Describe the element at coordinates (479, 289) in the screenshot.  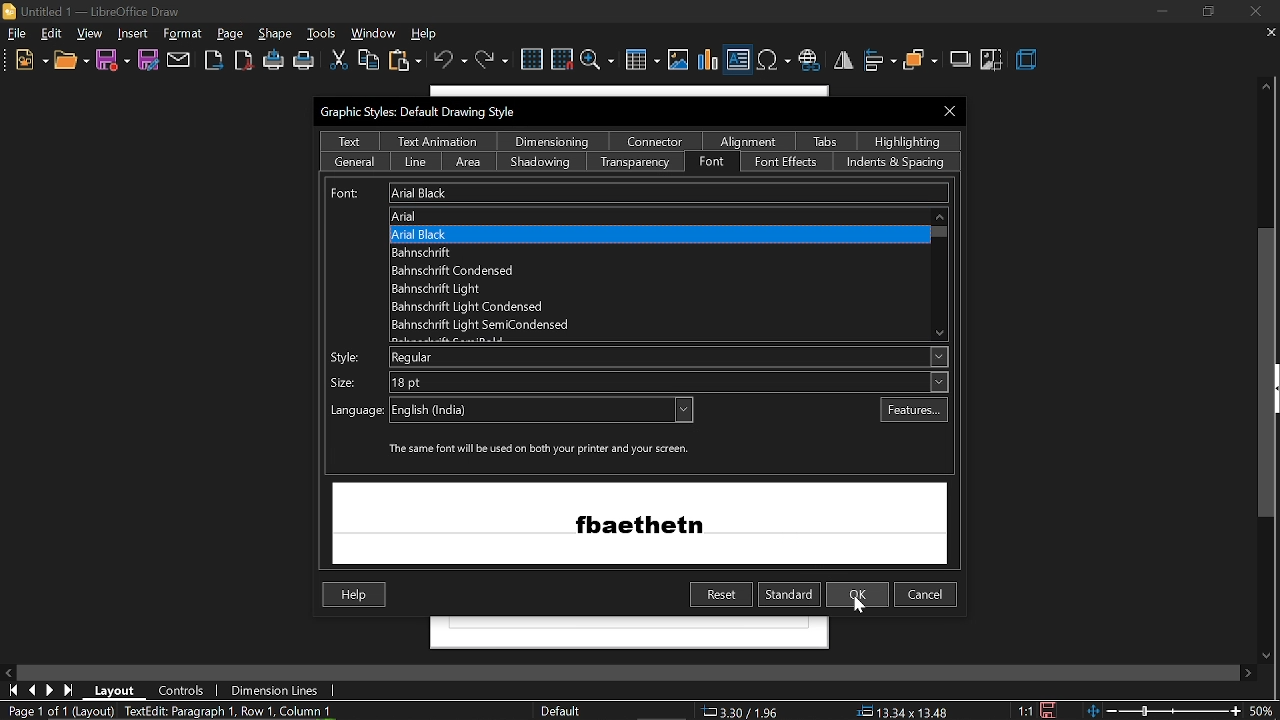
I see `'Bahnschrift Light` at that location.